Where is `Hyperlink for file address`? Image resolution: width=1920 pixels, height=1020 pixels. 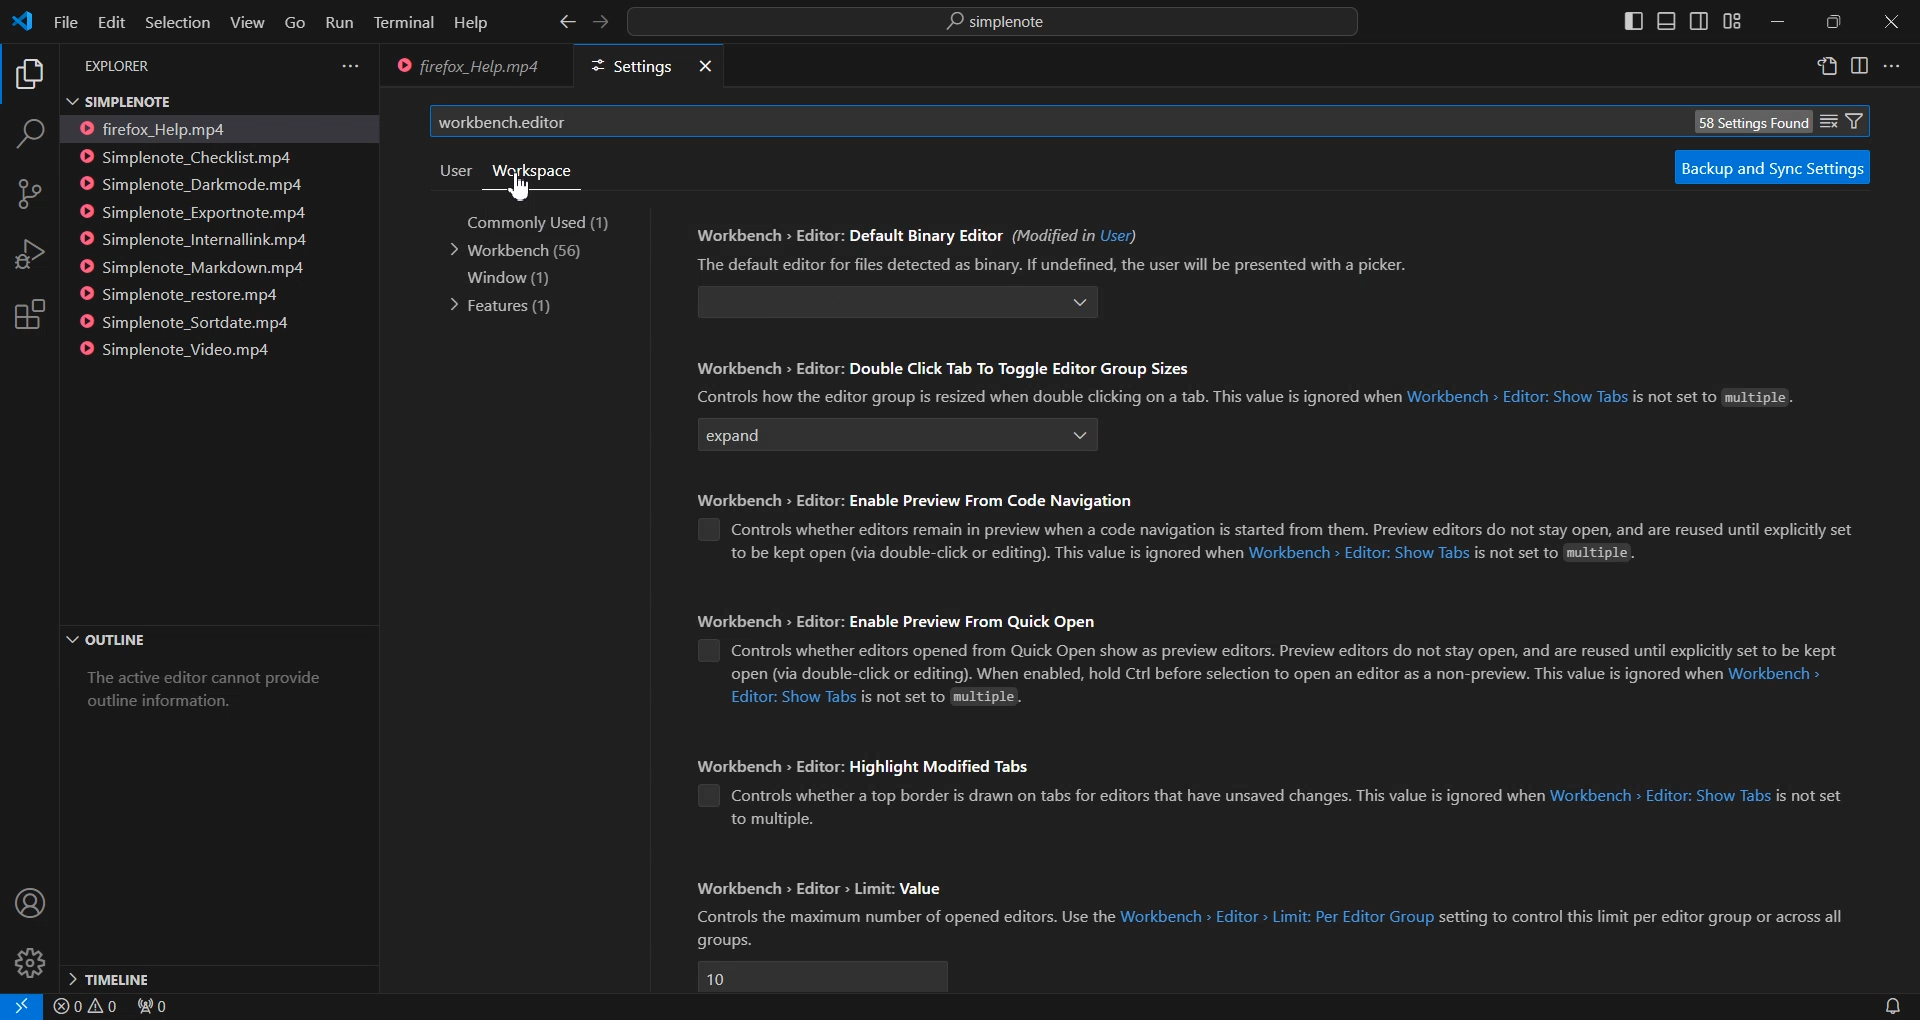
Hyperlink for file address is located at coordinates (1358, 554).